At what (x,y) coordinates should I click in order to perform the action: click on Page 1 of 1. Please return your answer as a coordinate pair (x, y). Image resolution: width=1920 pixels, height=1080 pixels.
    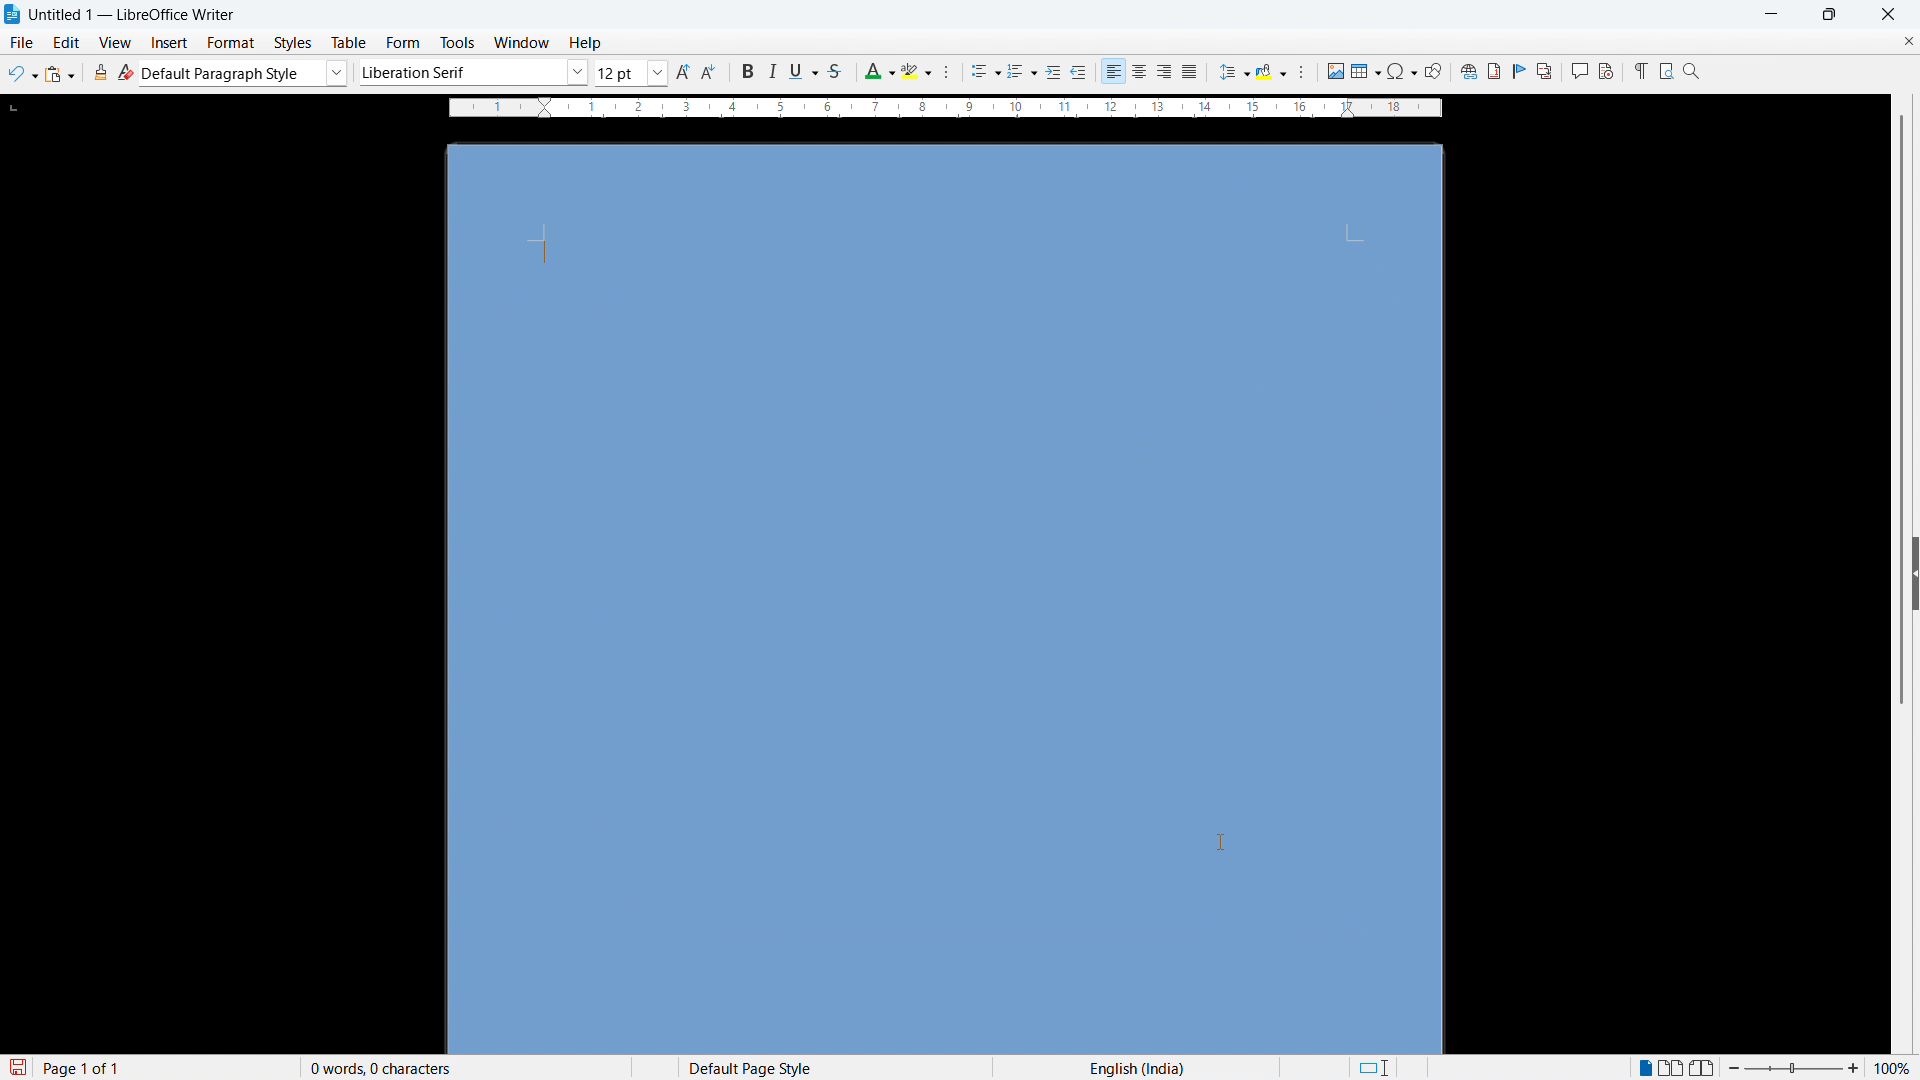
    Looking at the image, I should click on (83, 1067).